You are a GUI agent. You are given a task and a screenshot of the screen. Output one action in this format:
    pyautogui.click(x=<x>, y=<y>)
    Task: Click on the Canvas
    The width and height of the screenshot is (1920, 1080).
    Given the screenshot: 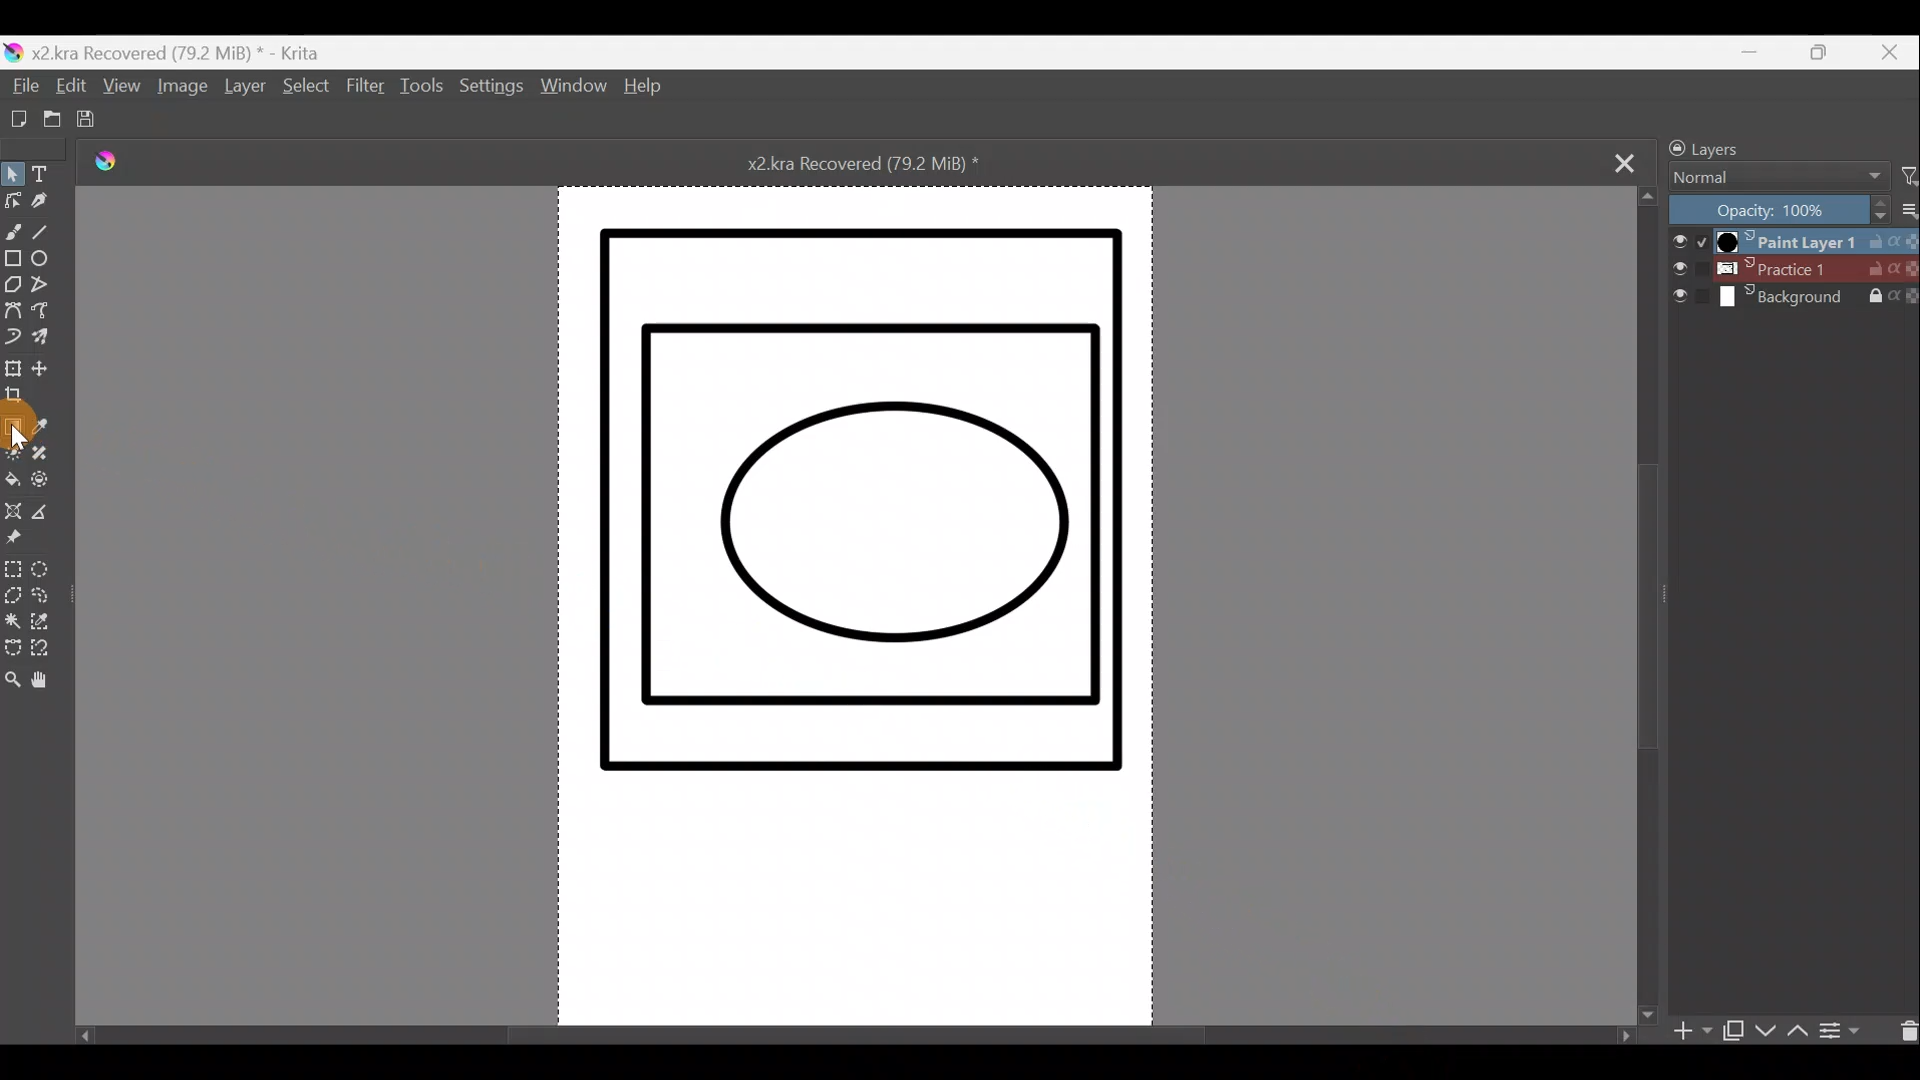 What is the action you would take?
    pyautogui.click(x=842, y=610)
    